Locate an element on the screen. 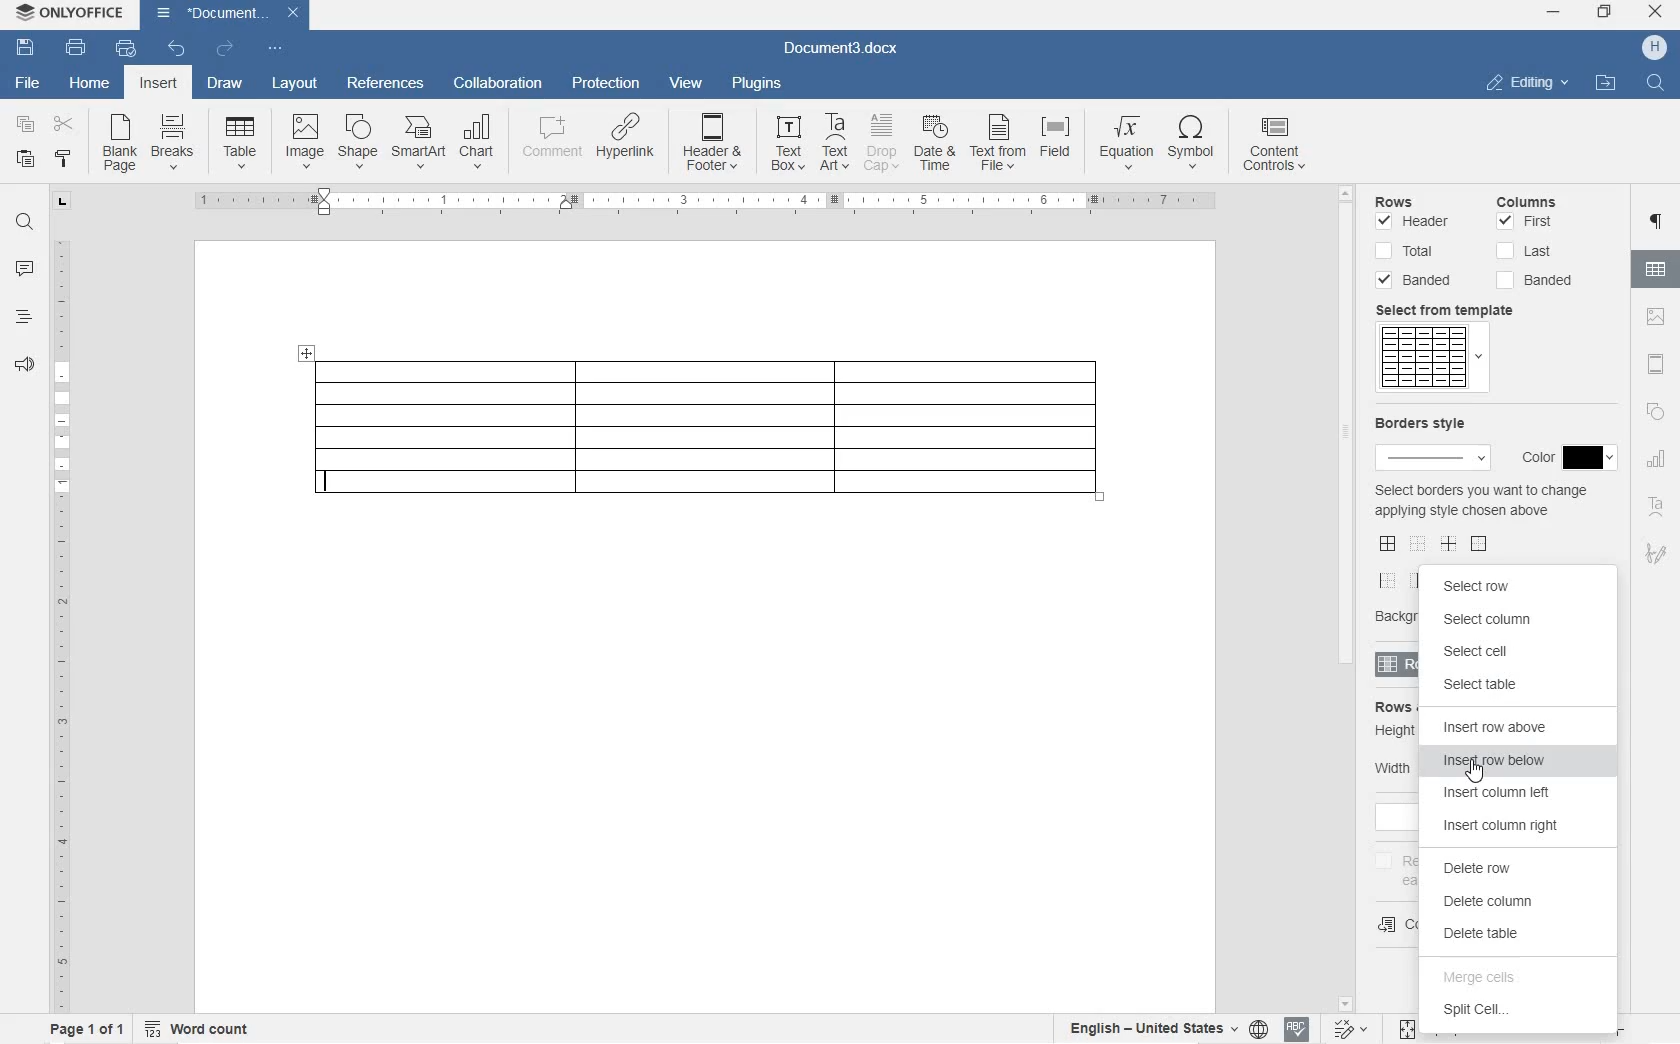 The image size is (1680, 1044). rows is located at coordinates (1416, 203).